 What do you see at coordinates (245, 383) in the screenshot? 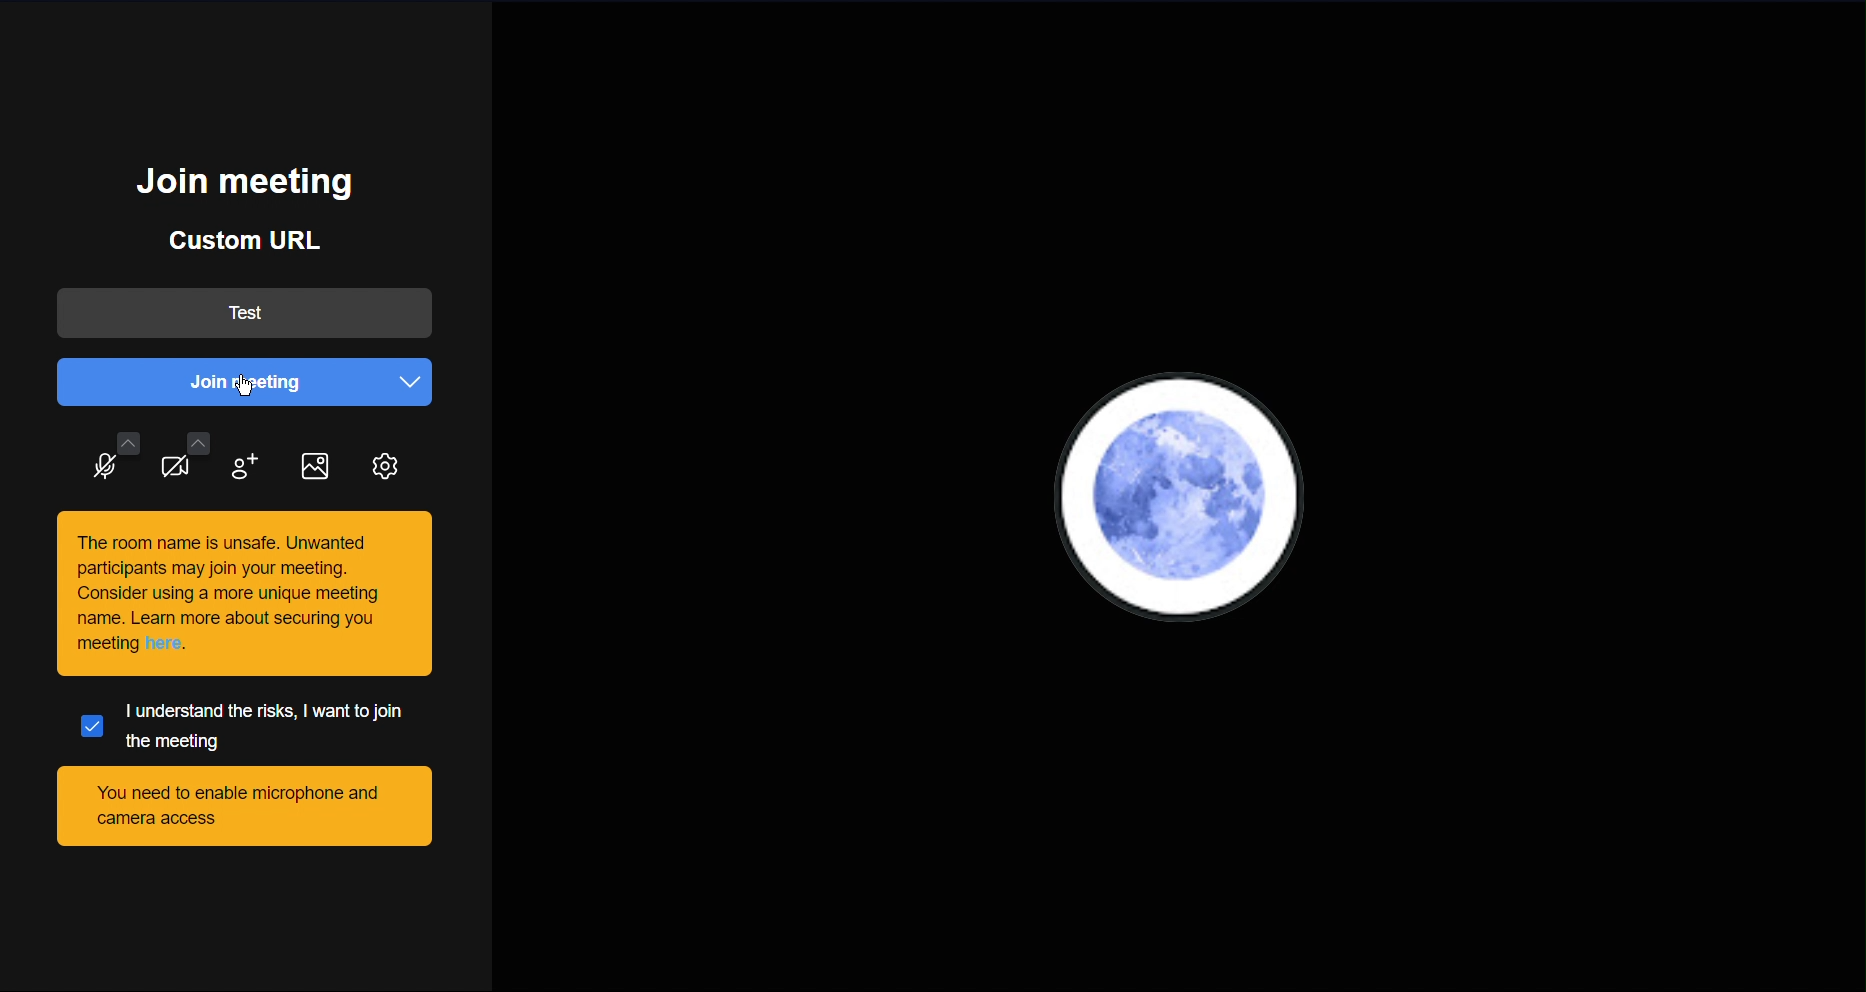
I see `Join meeting` at bounding box center [245, 383].